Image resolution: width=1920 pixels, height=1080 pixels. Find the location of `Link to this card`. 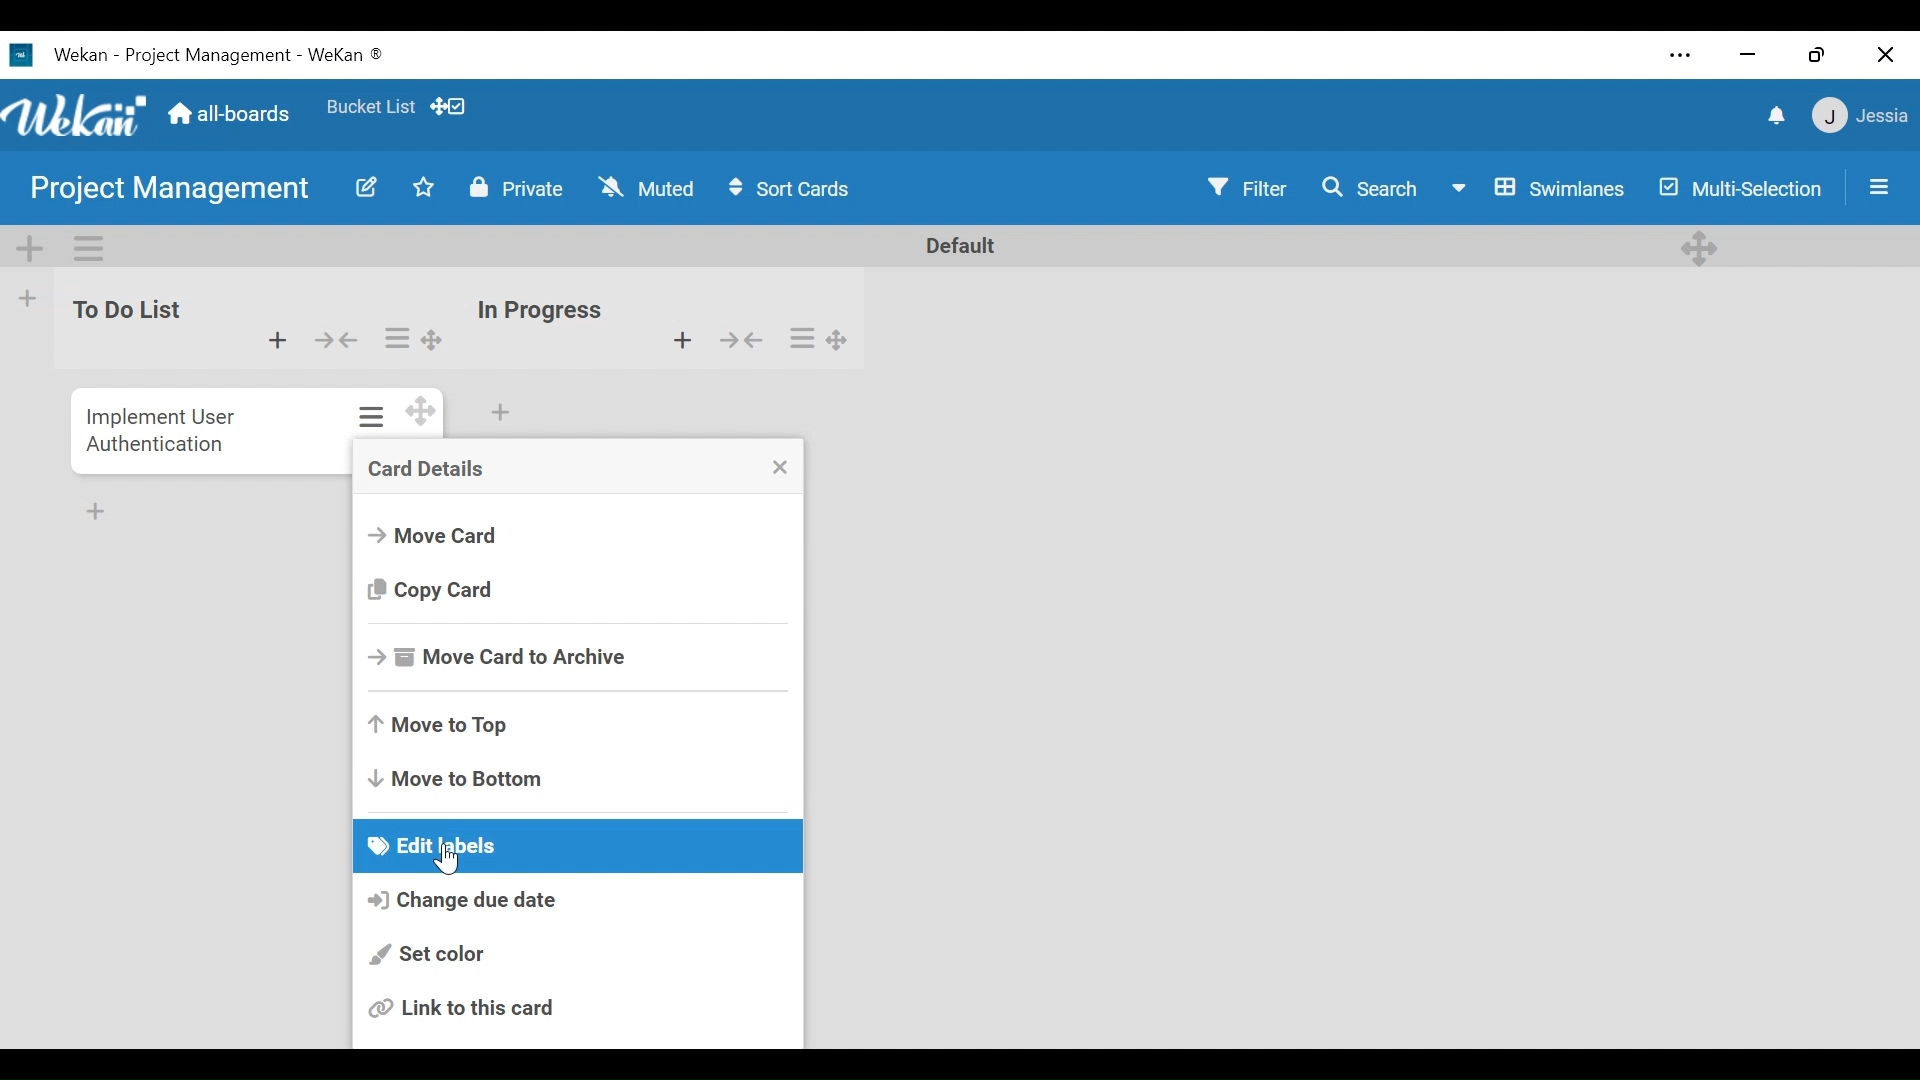

Link to this card is located at coordinates (466, 1011).